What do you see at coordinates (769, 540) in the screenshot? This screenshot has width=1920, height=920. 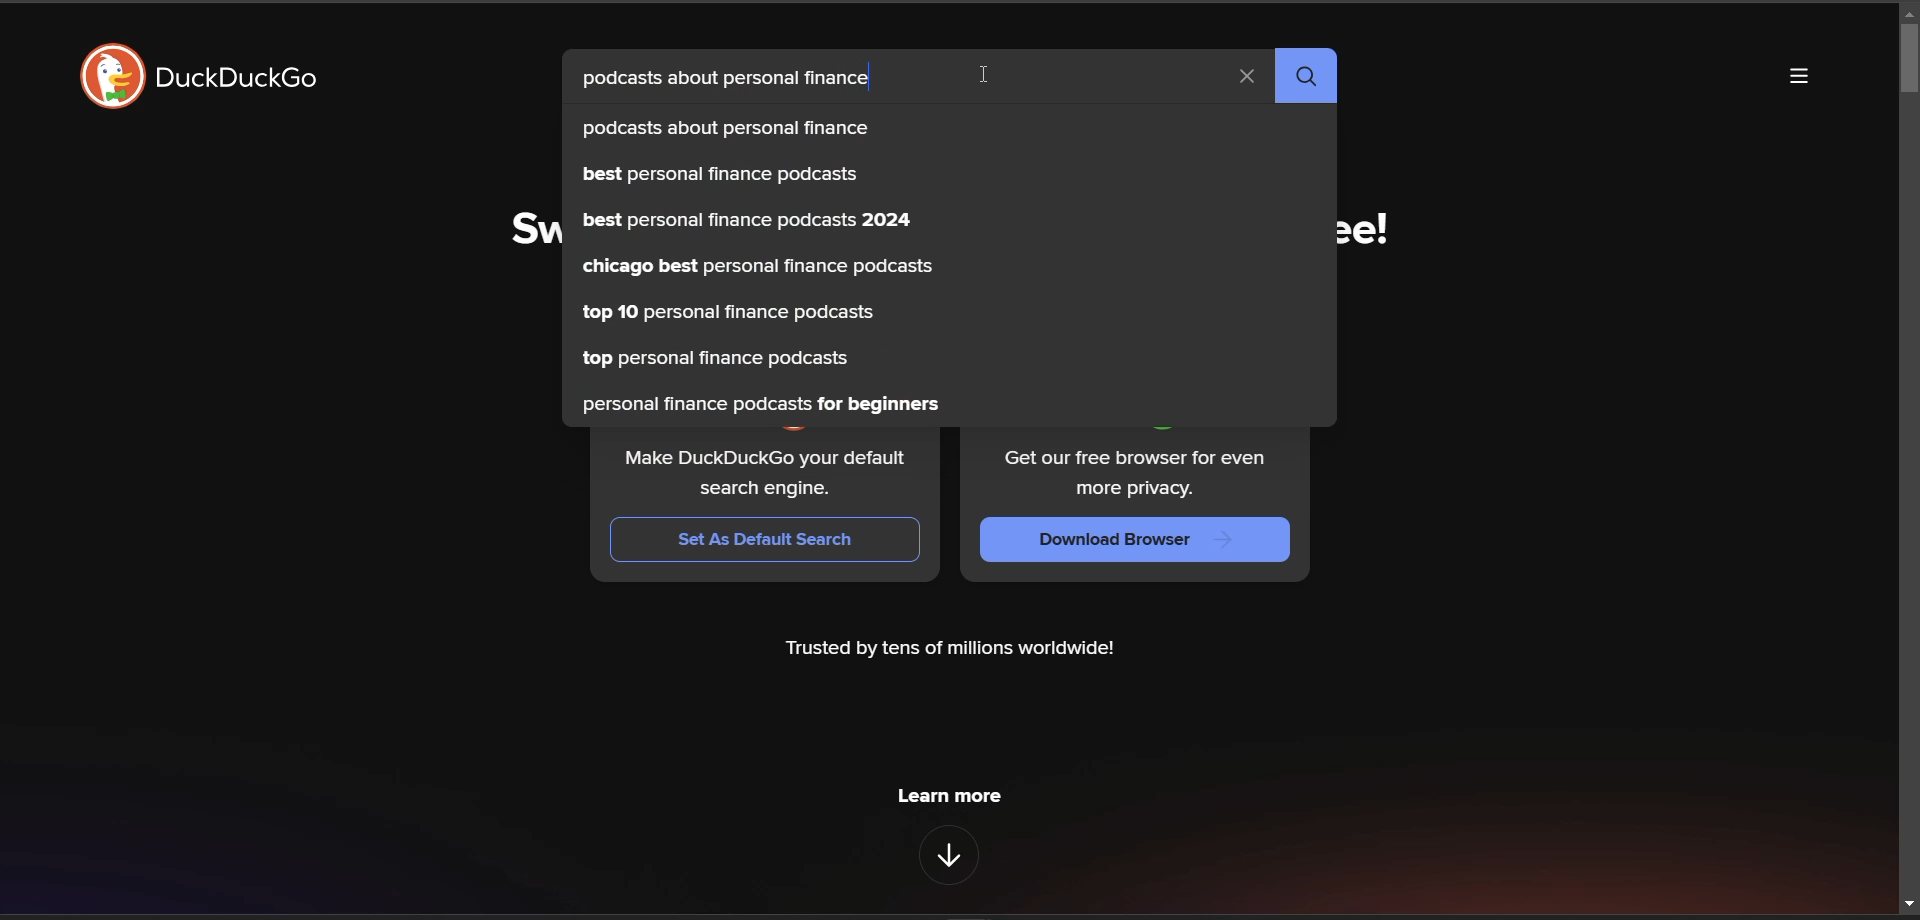 I see `Set As Default Search` at bounding box center [769, 540].